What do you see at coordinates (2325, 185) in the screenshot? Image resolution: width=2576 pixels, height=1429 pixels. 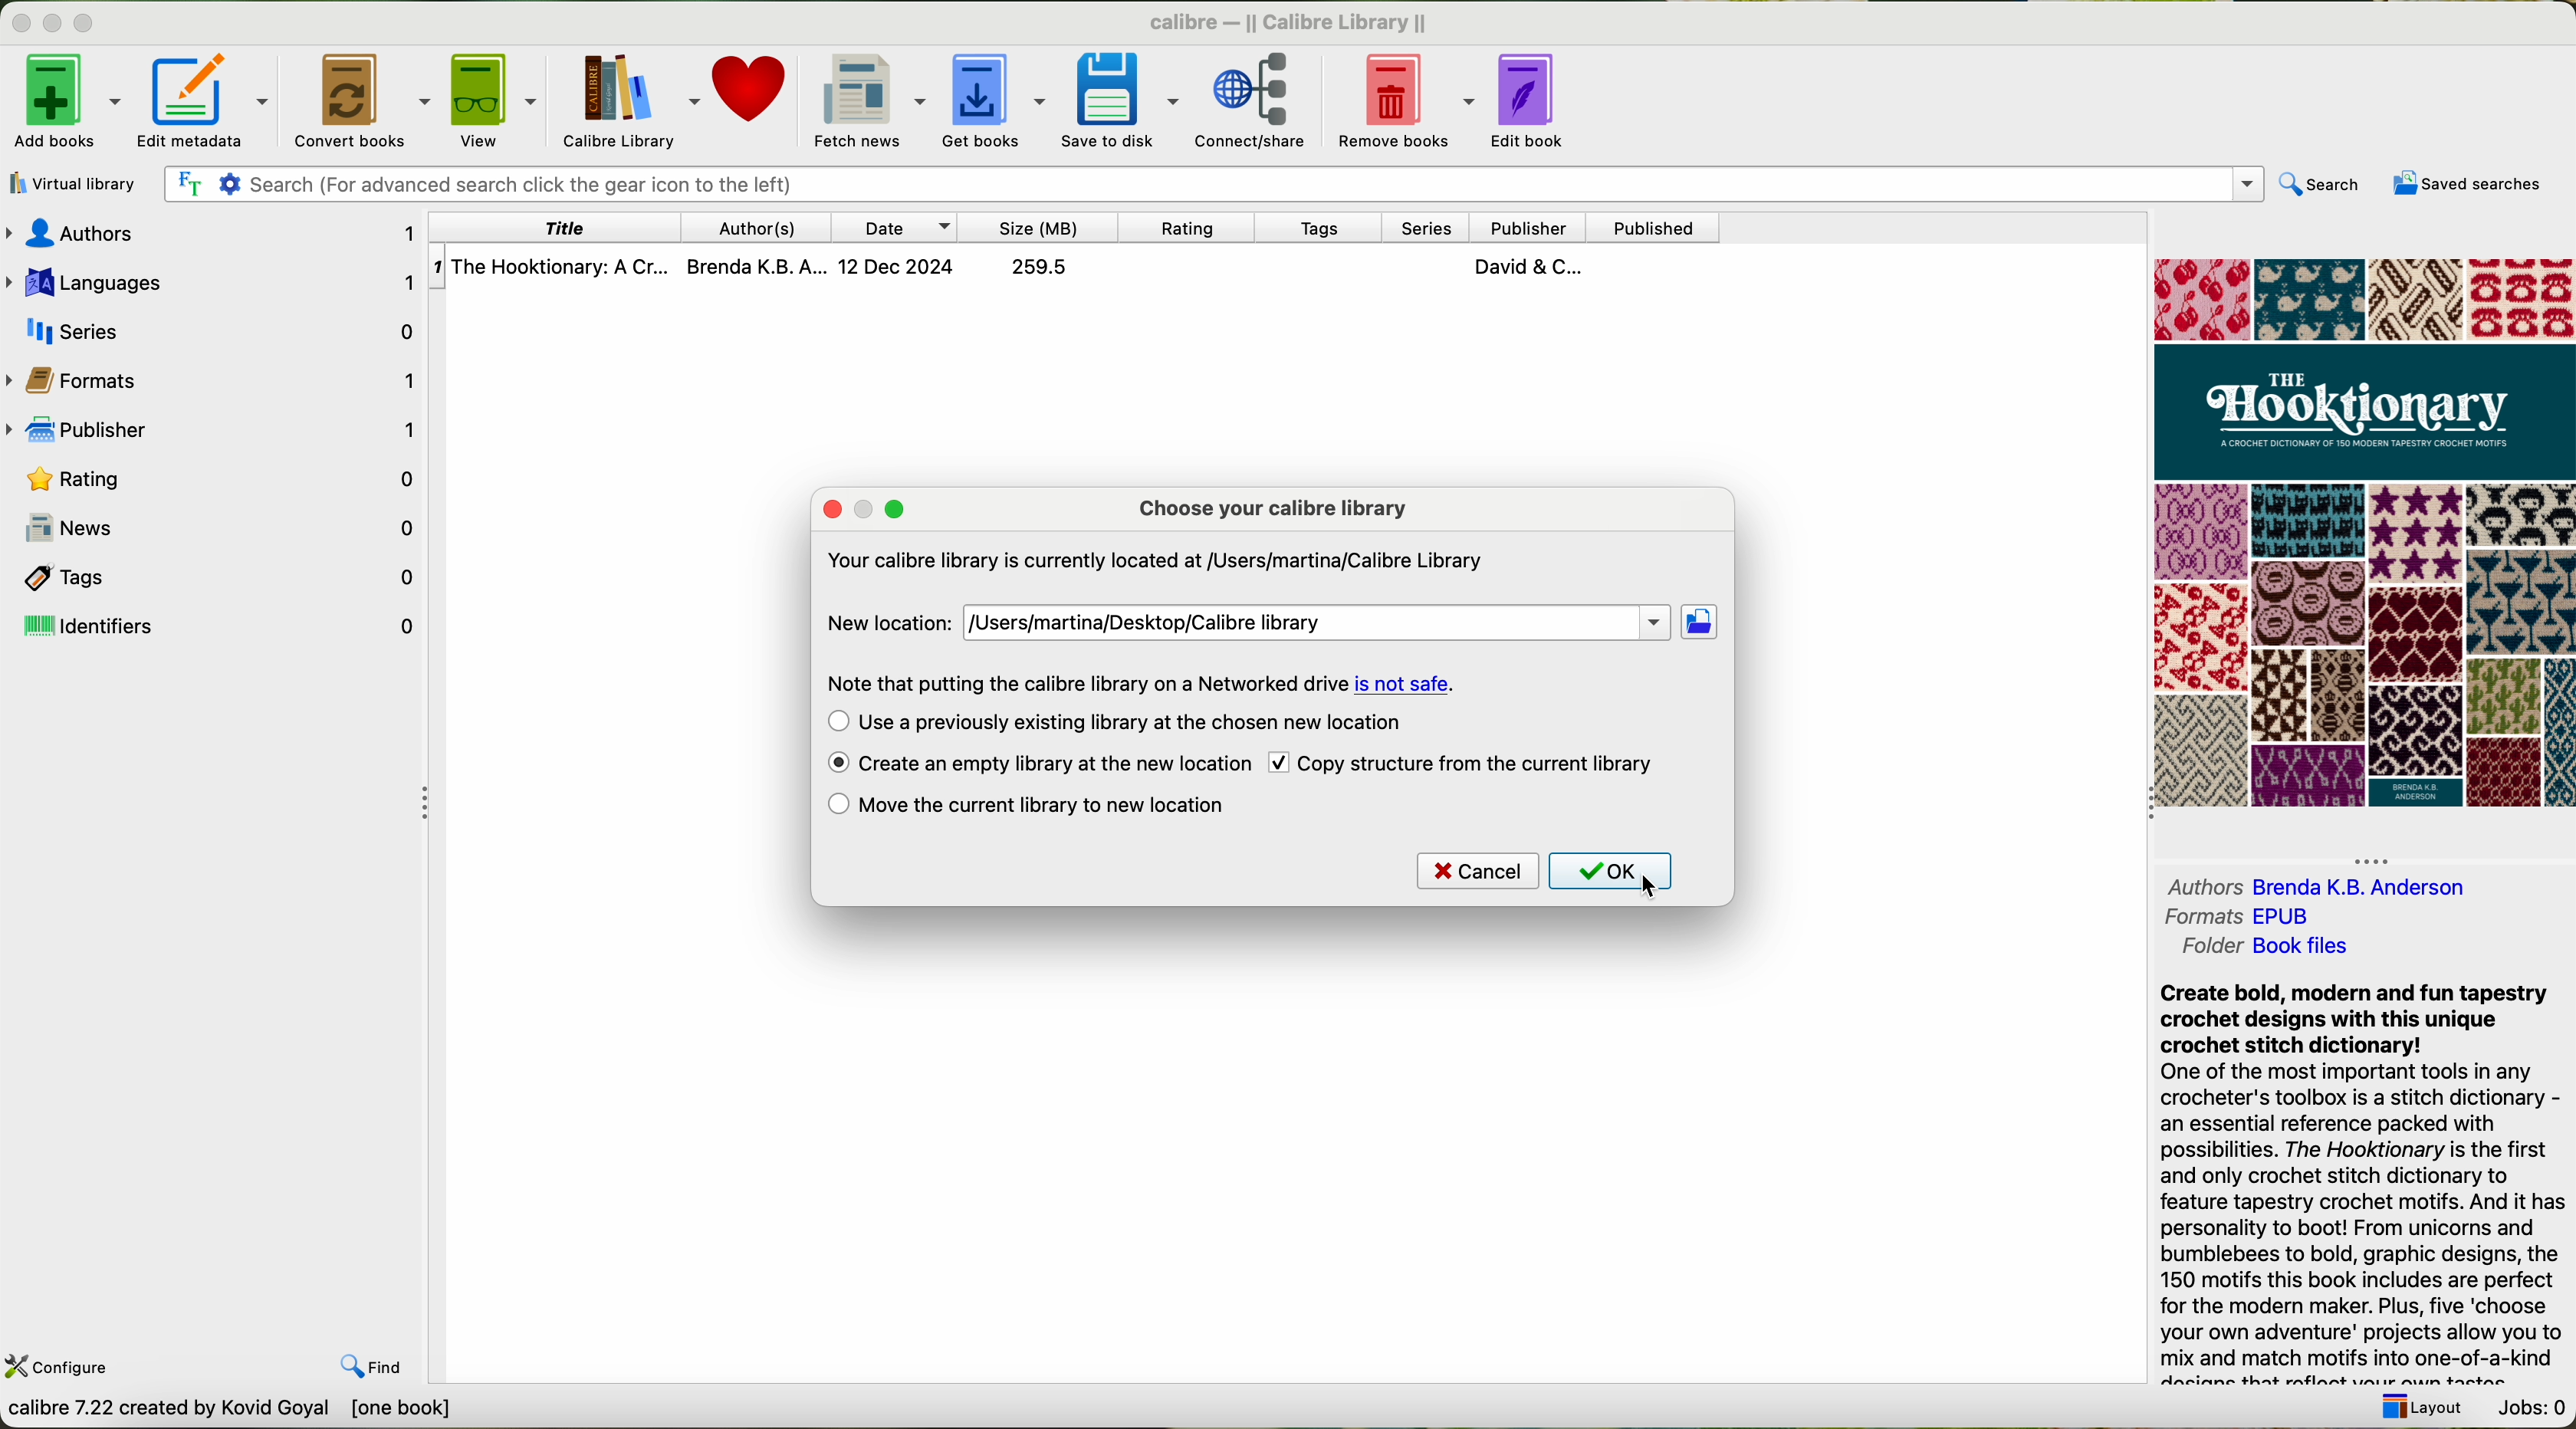 I see `search` at bounding box center [2325, 185].